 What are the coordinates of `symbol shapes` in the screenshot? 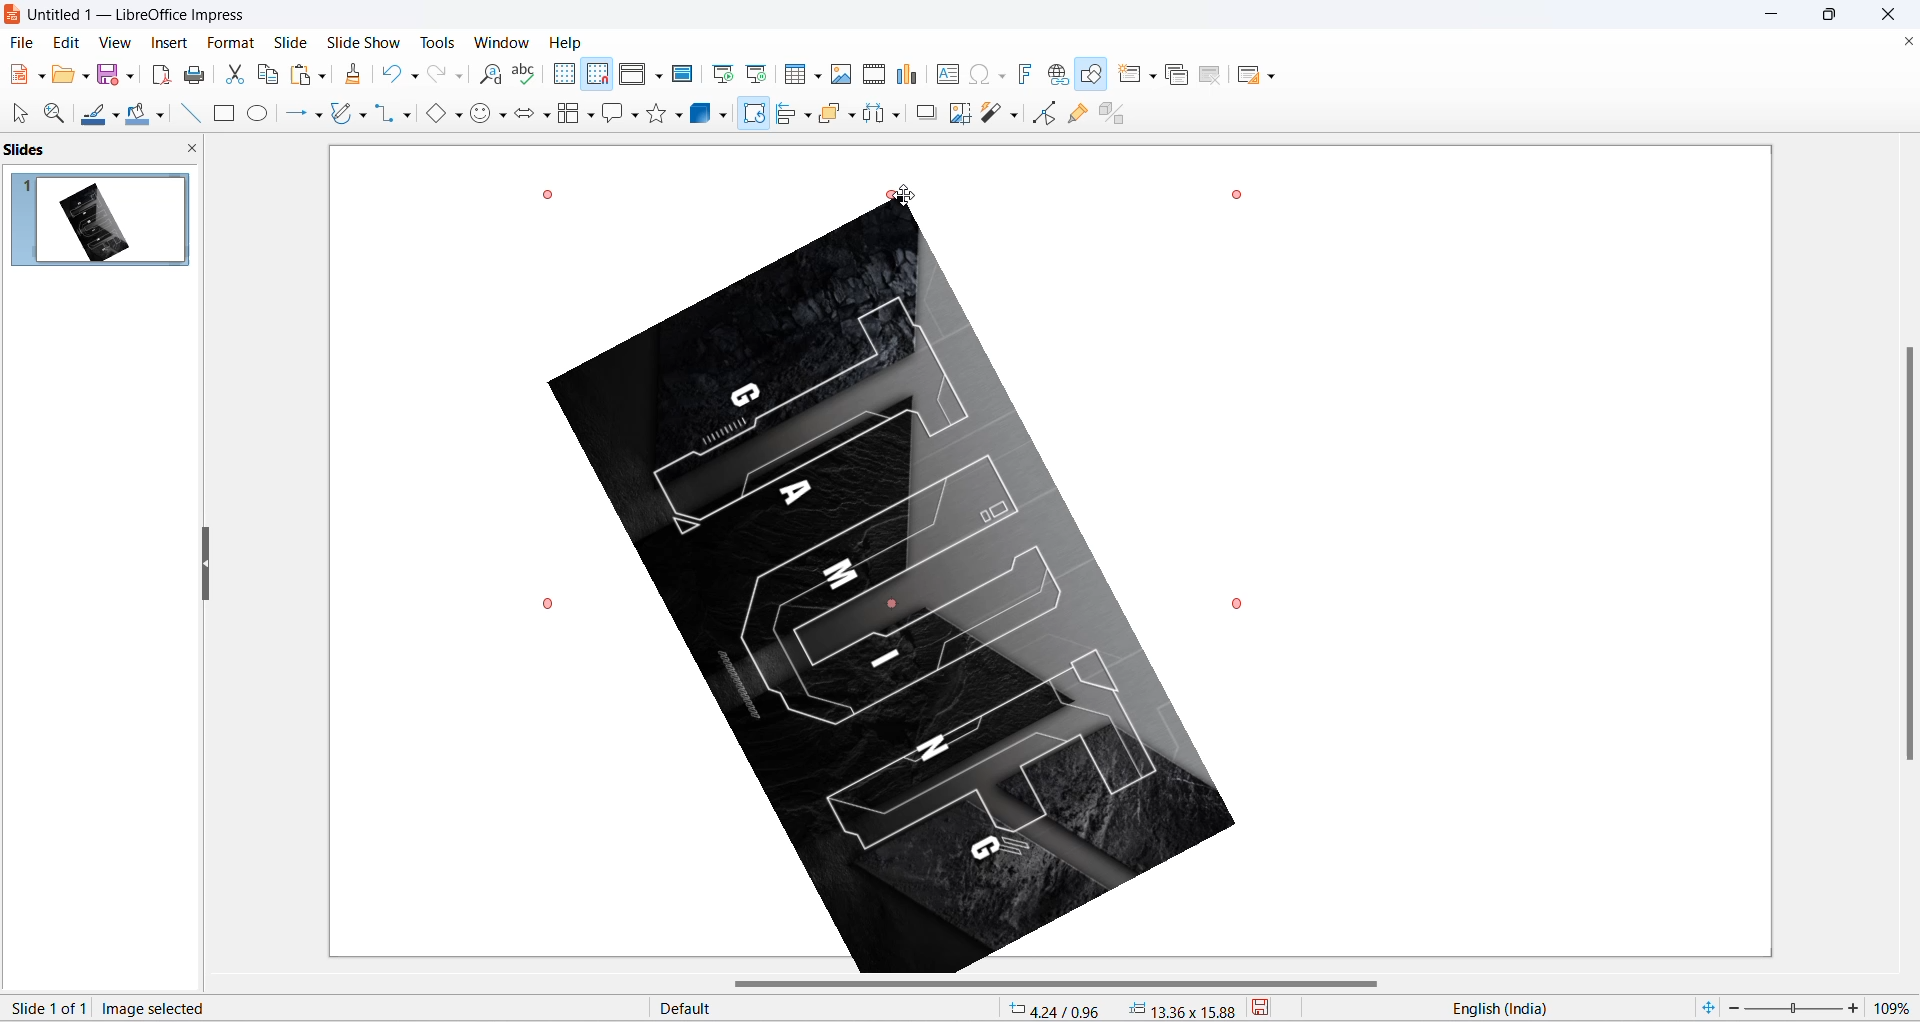 It's located at (505, 118).